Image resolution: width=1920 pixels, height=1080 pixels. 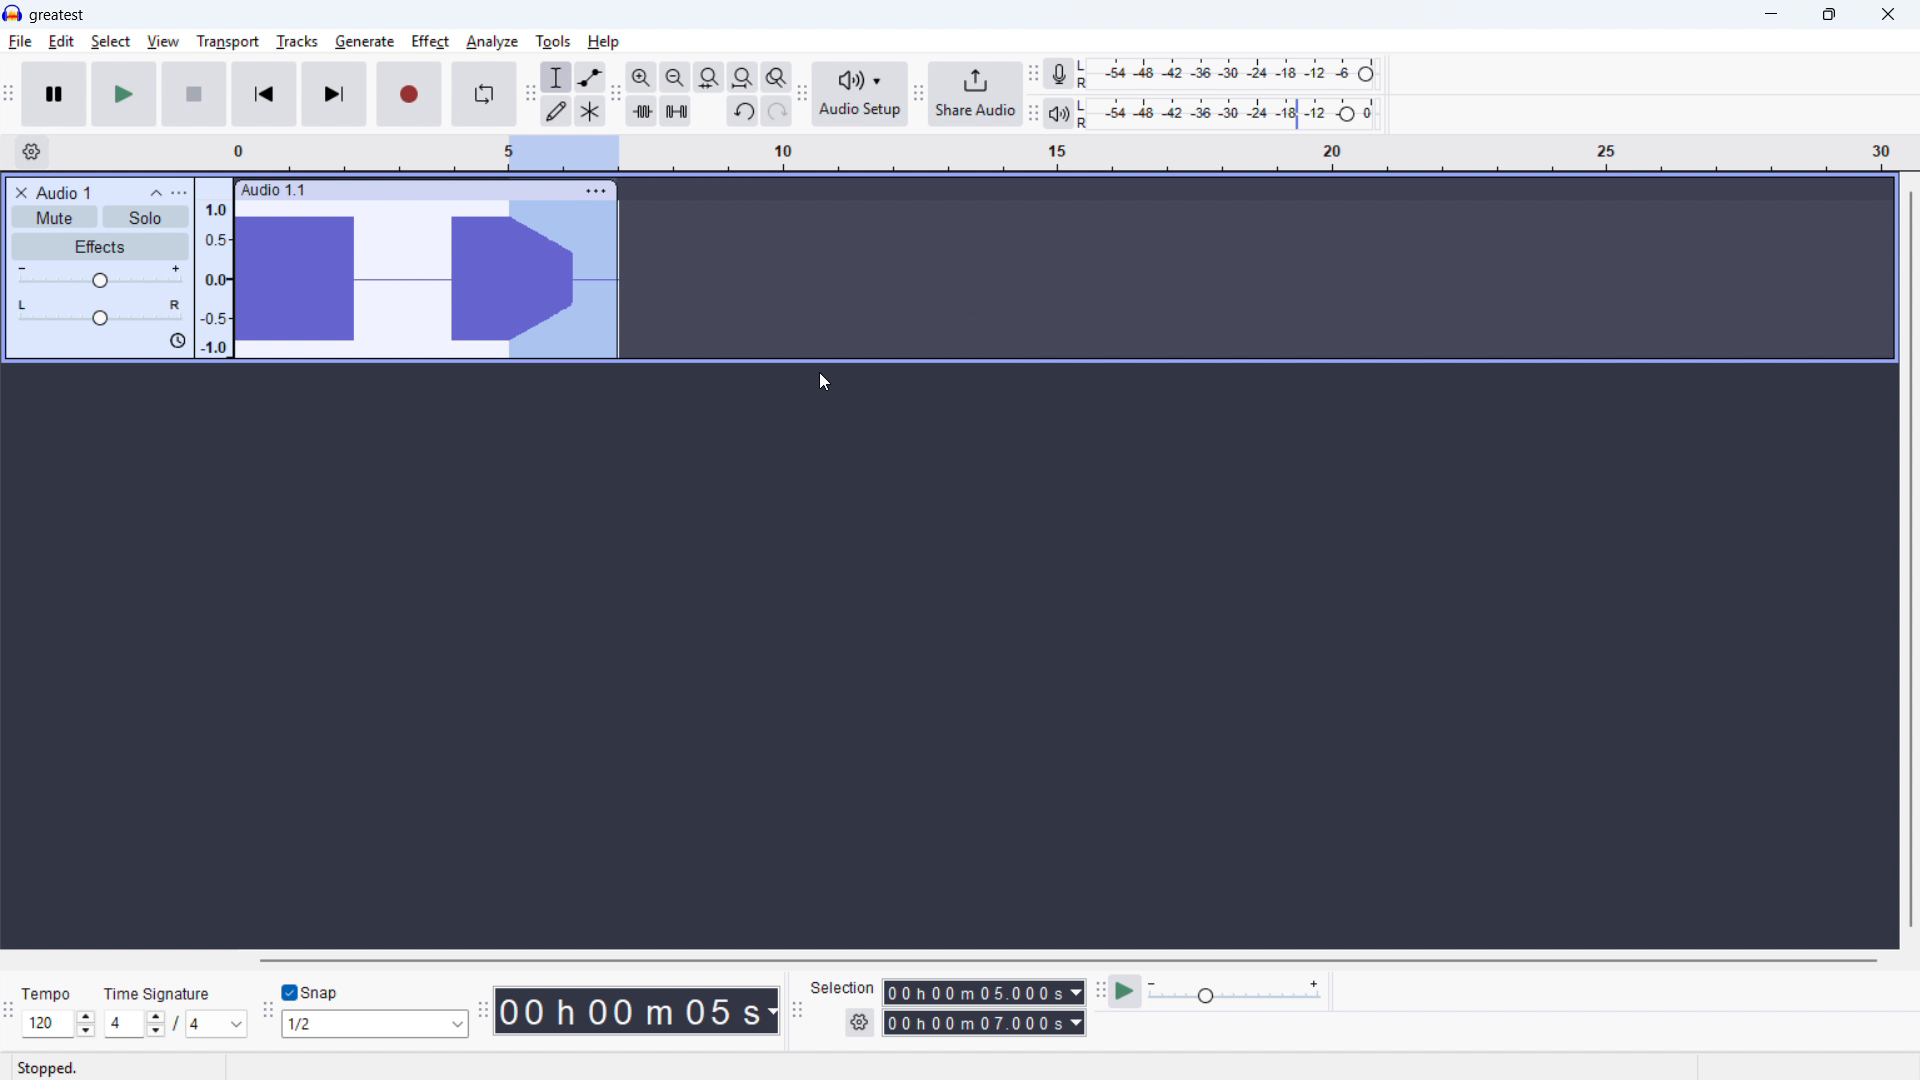 What do you see at coordinates (111, 42) in the screenshot?
I see `select` at bounding box center [111, 42].